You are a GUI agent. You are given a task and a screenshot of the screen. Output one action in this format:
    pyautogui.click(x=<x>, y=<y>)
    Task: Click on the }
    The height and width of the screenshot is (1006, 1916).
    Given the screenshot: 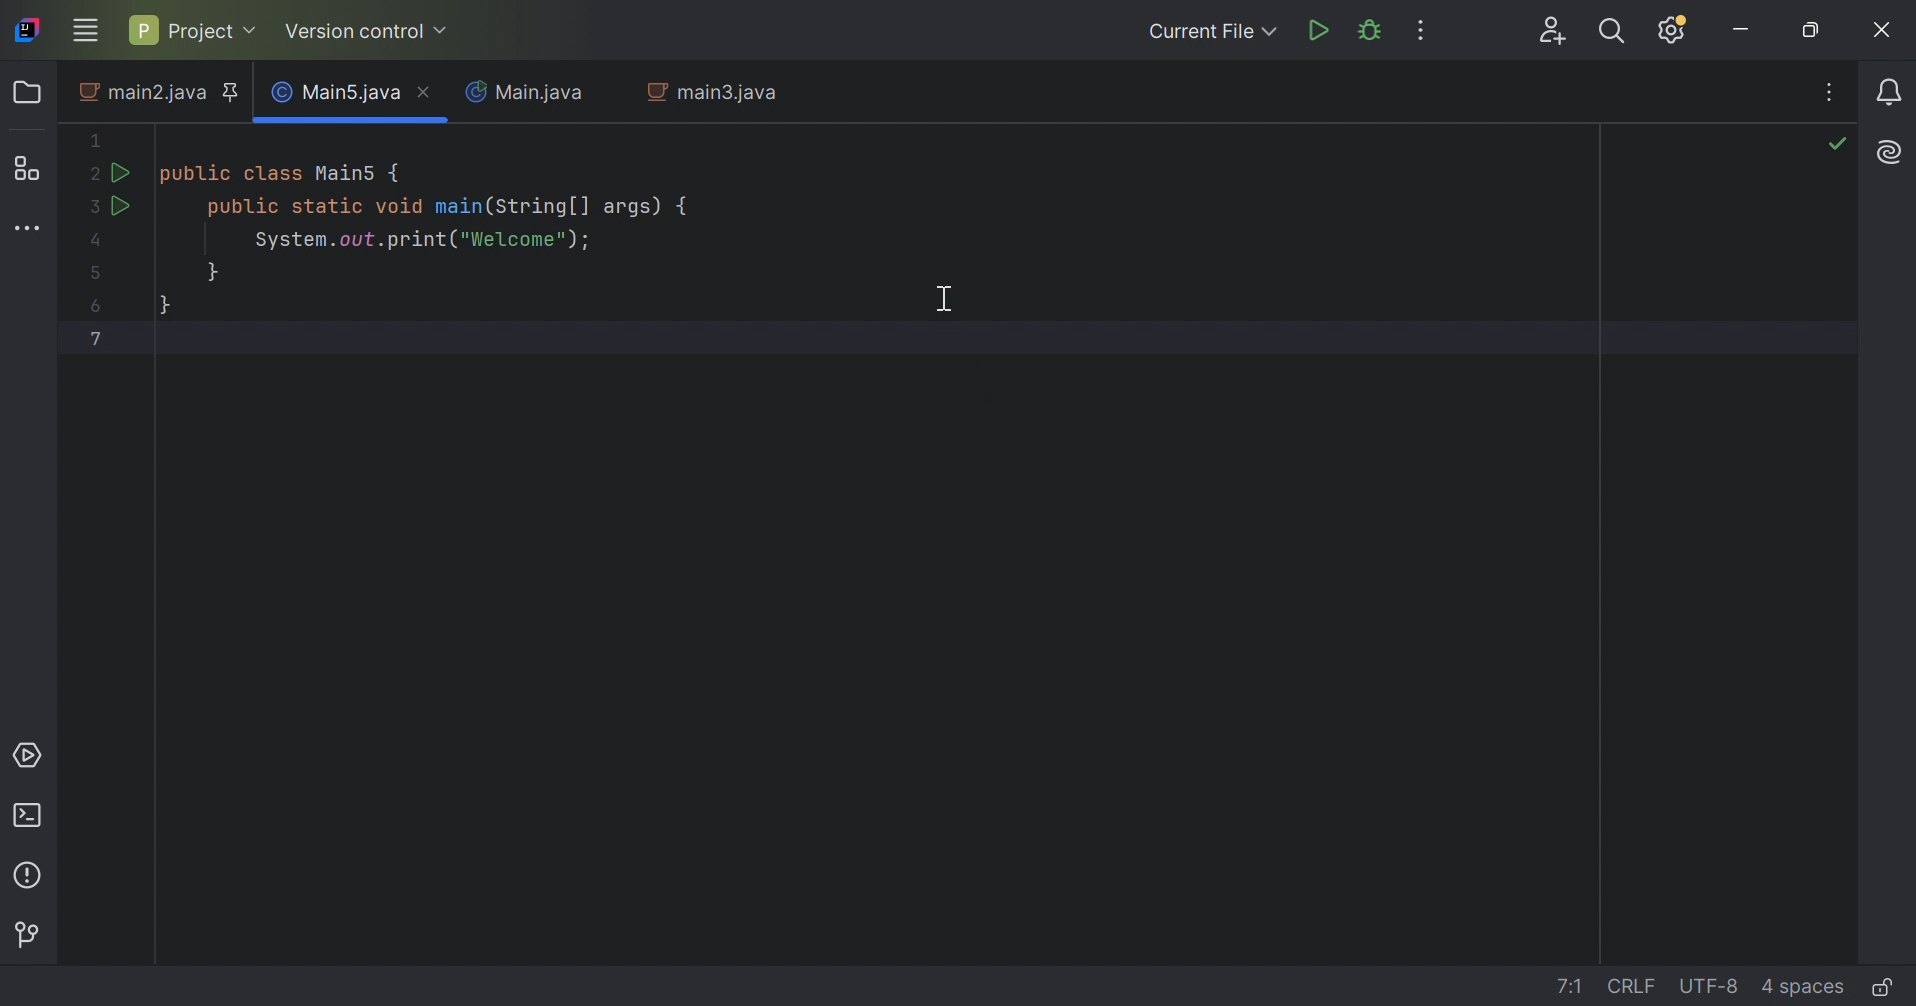 What is the action you would take?
    pyautogui.click(x=162, y=303)
    